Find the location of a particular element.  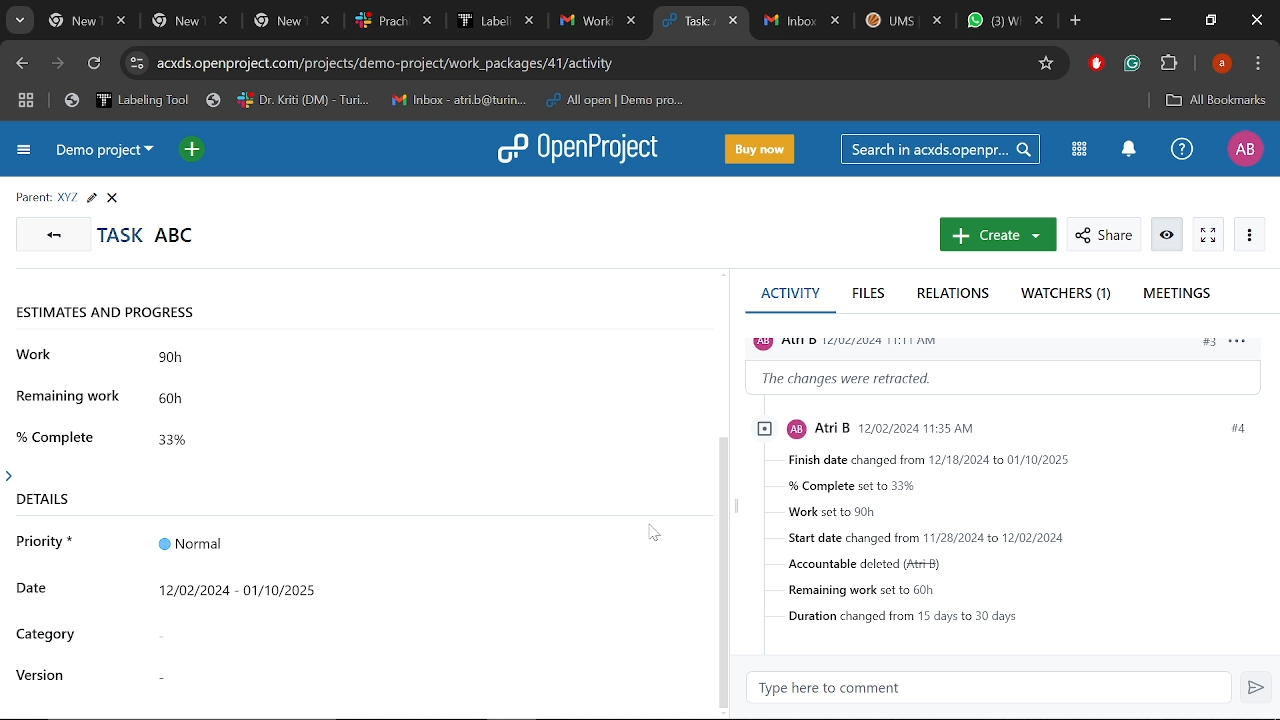

Tab groups is located at coordinates (28, 100).